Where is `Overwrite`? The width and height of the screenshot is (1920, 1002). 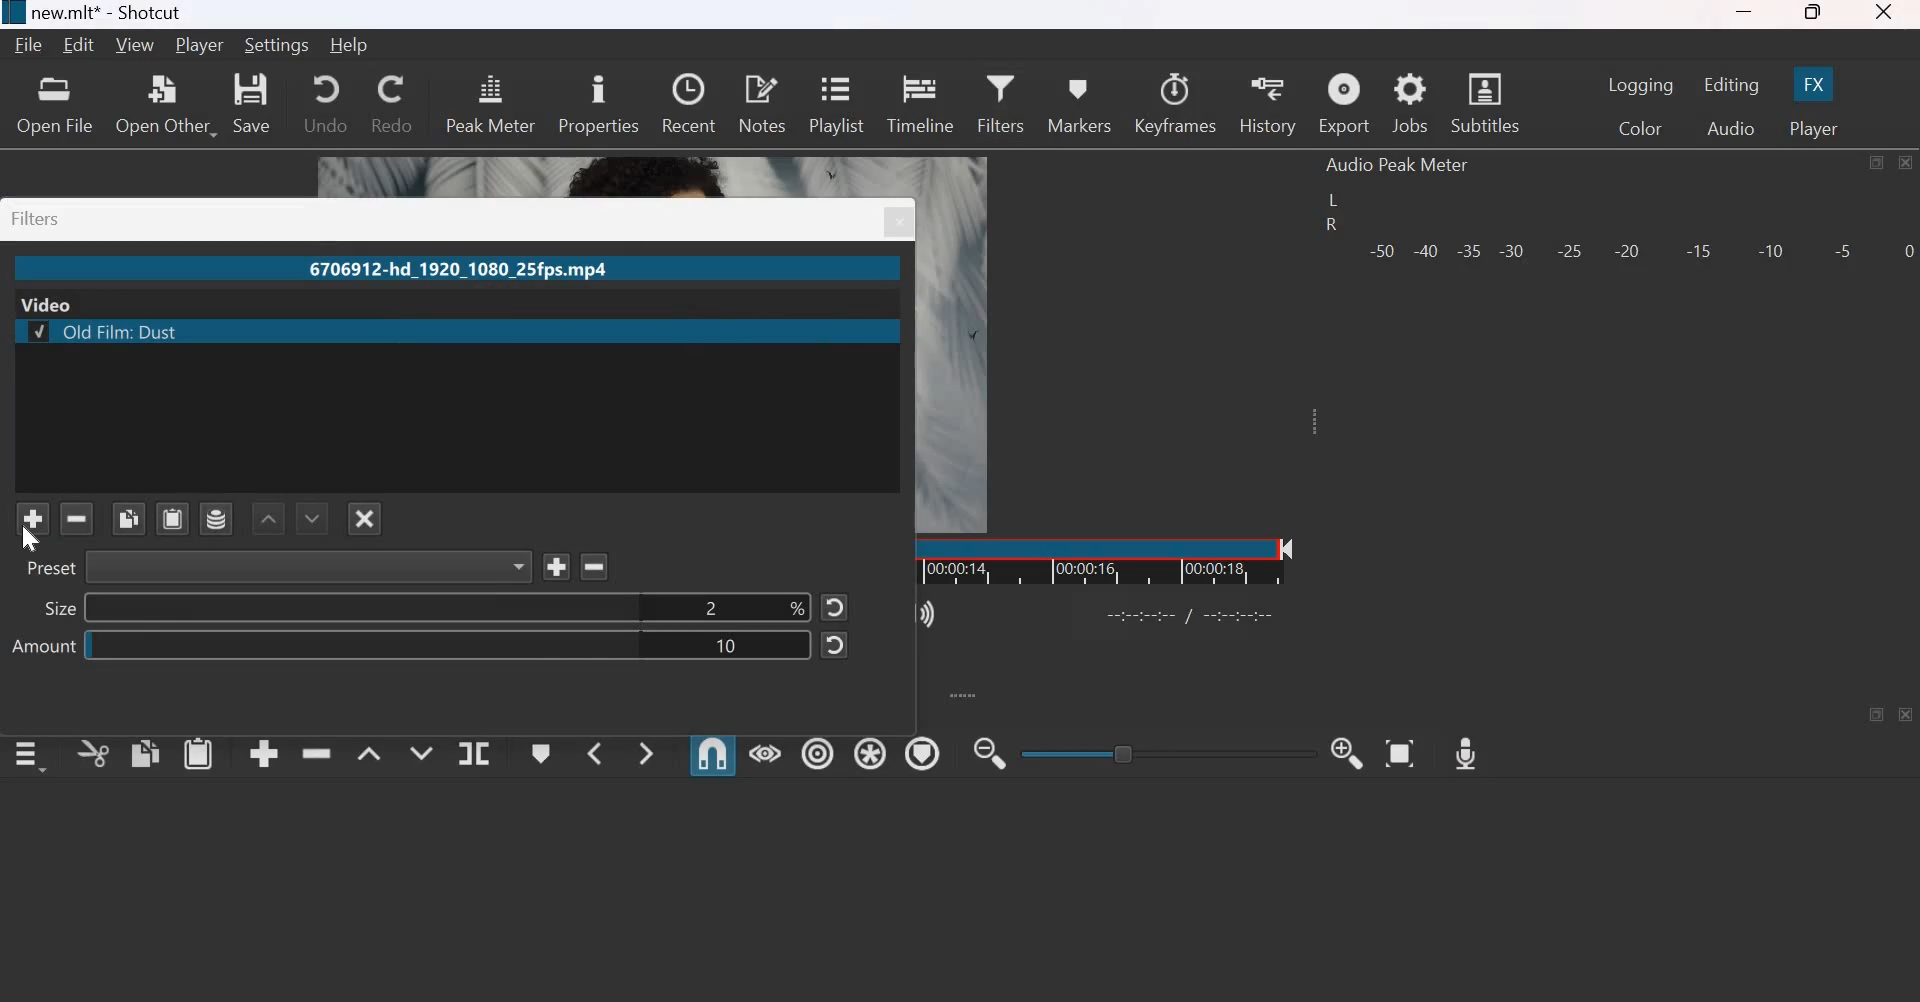 Overwrite is located at coordinates (421, 751).